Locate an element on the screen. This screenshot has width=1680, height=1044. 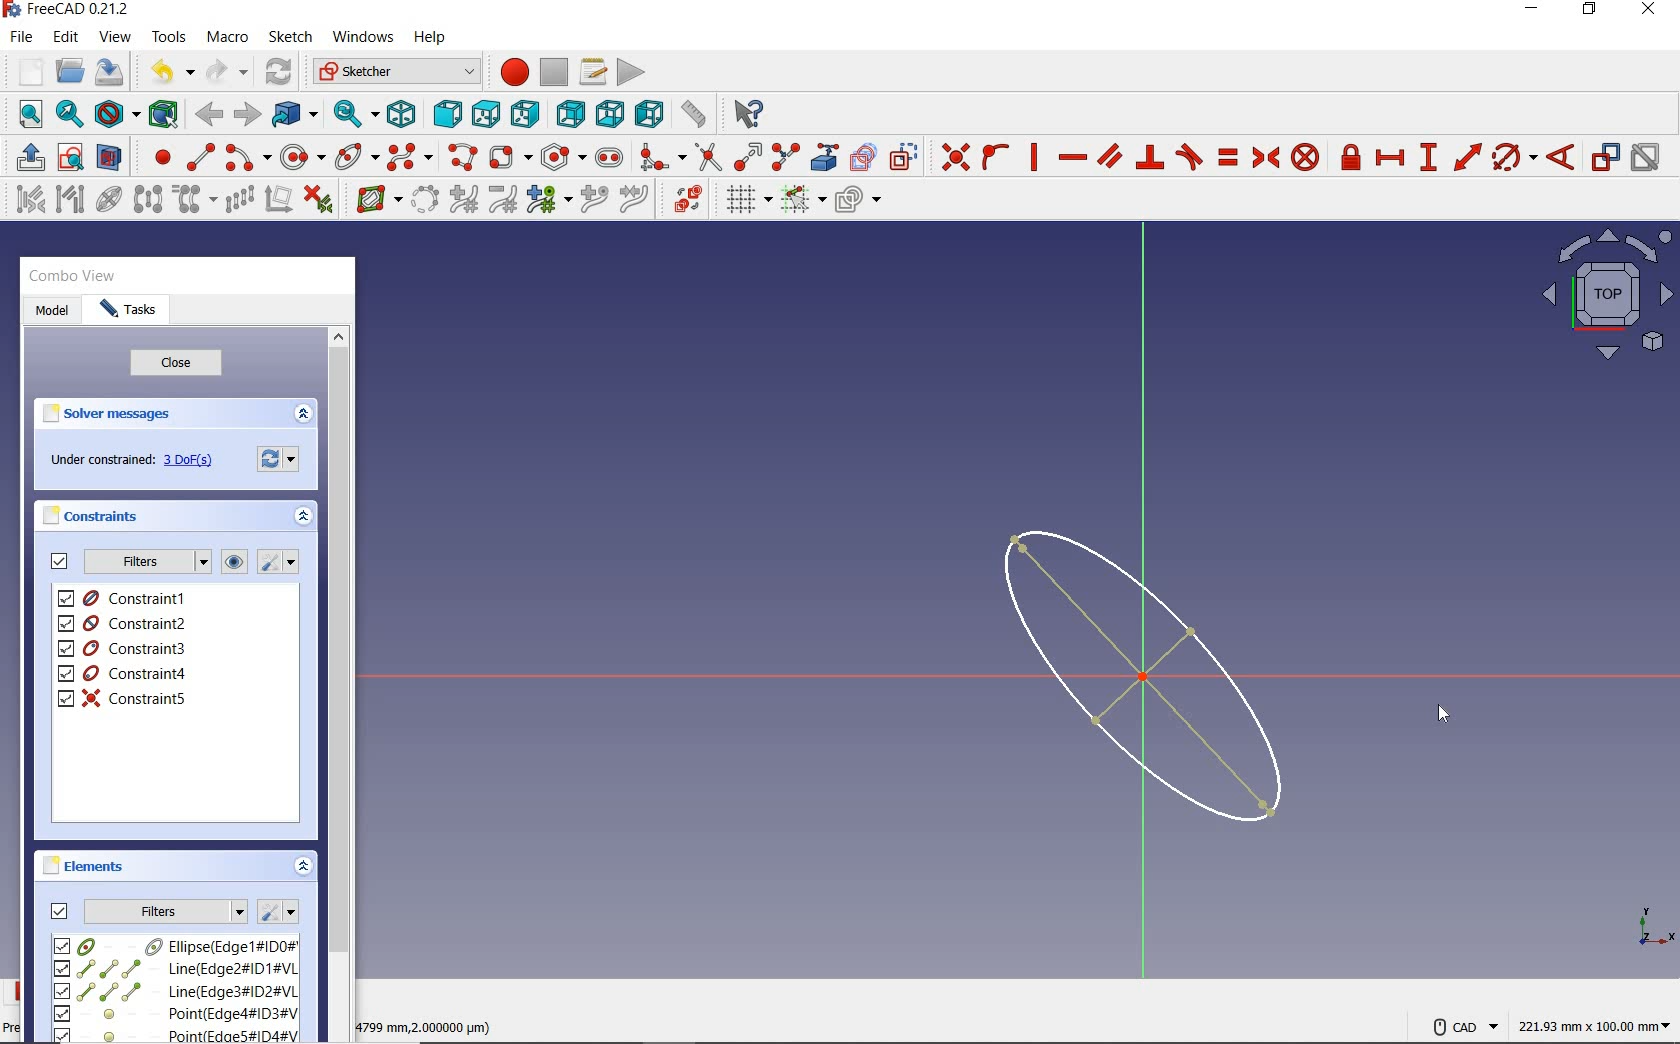
constrain coincident is located at coordinates (950, 157).